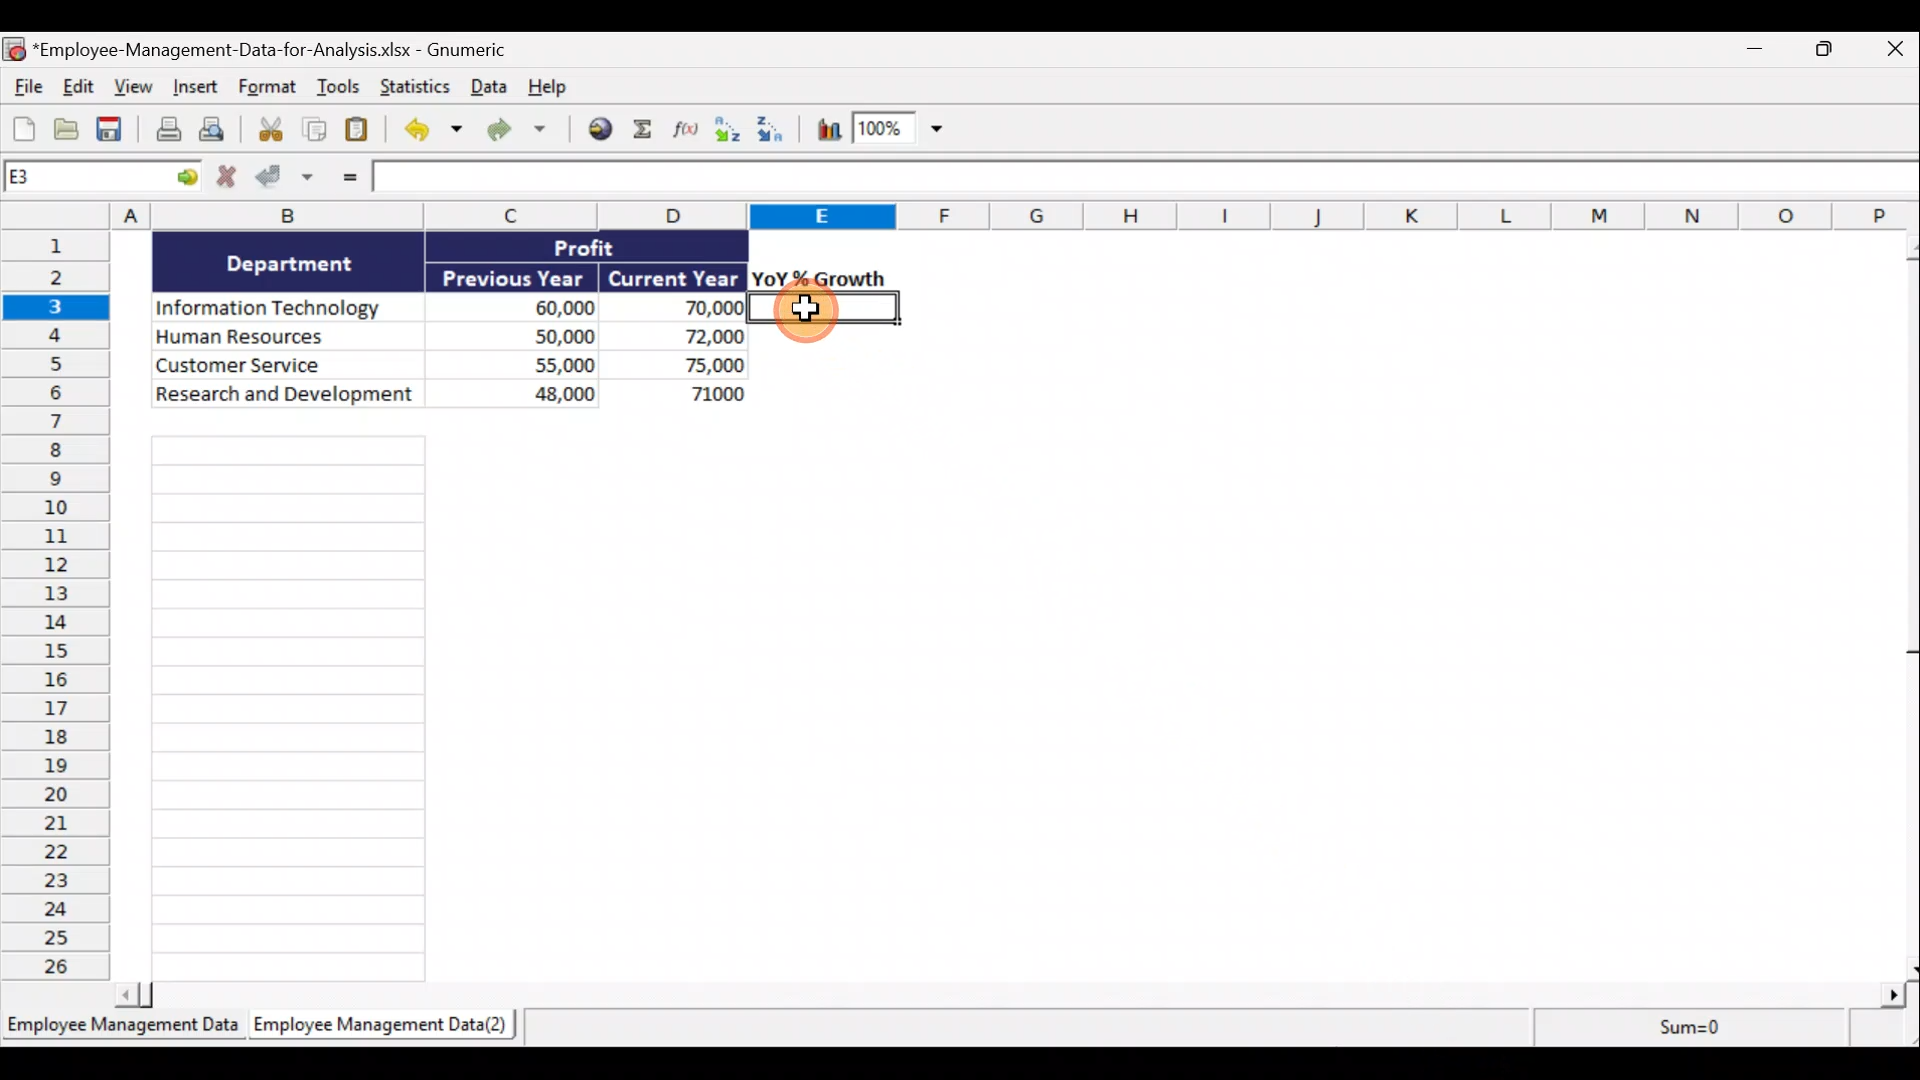 The height and width of the screenshot is (1080, 1920). Describe the element at coordinates (599, 131) in the screenshot. I see `Insert hyperlink` at that location.